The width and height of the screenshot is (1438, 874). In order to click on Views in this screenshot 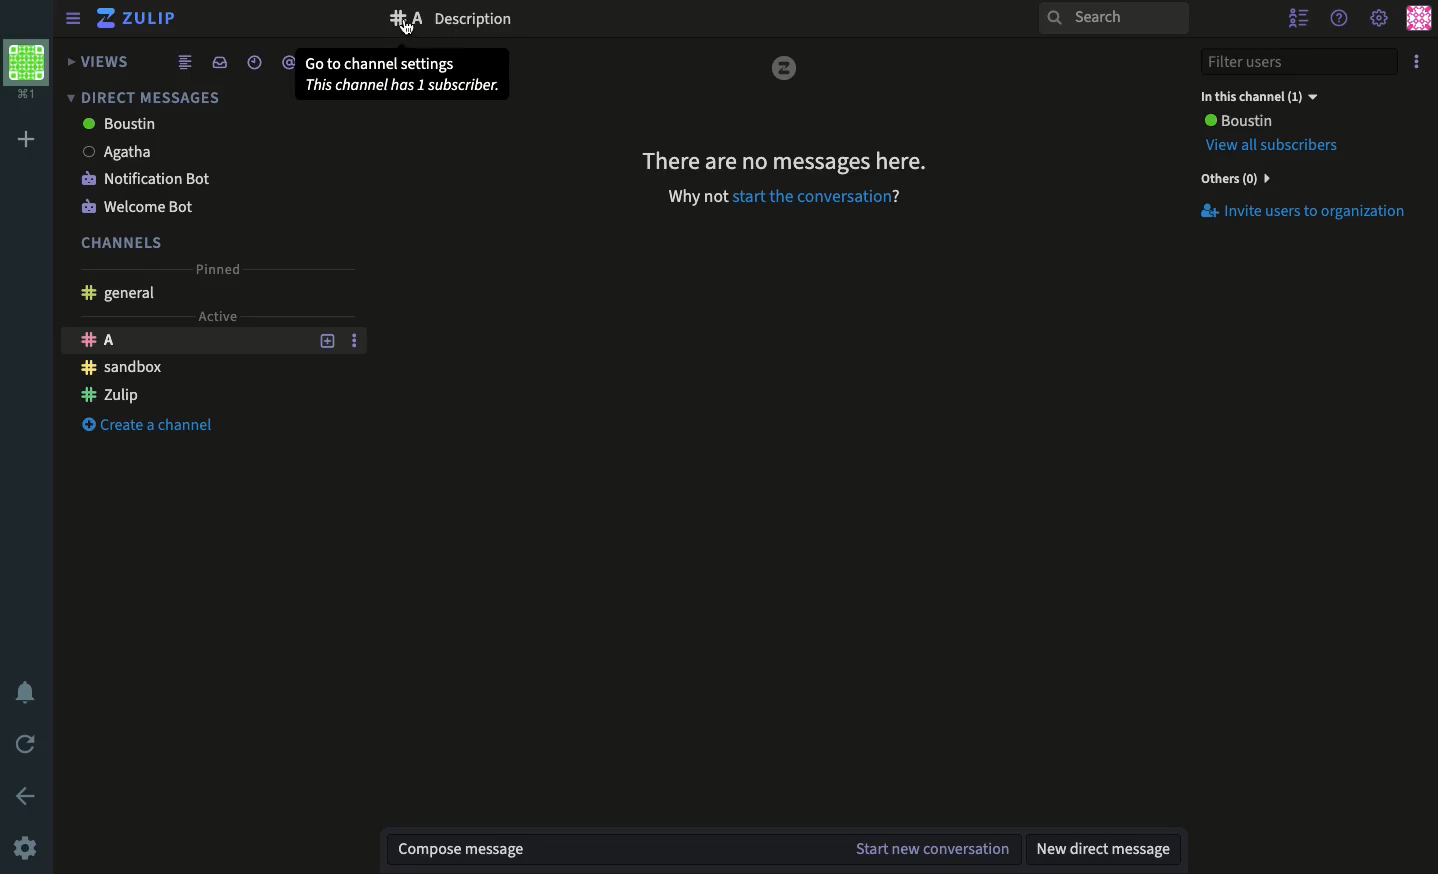, I will do `click(101, 62)`.